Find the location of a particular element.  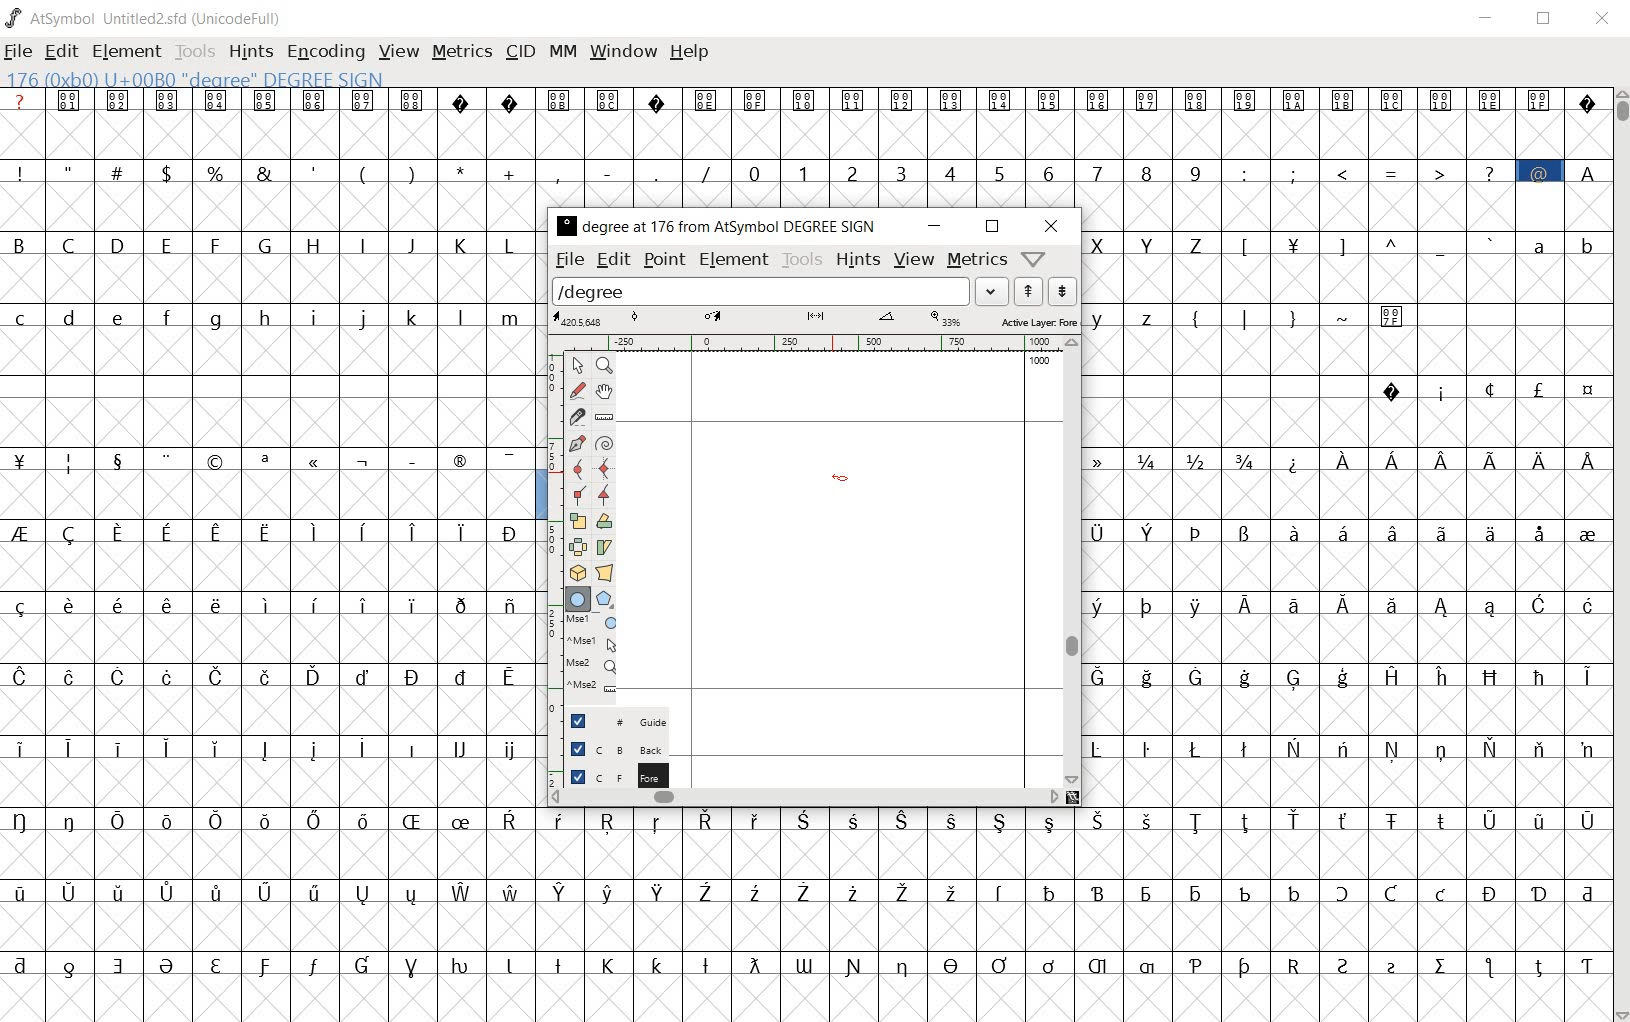

perform a perspective transformation on the selection is located at coordinates (604, 572).